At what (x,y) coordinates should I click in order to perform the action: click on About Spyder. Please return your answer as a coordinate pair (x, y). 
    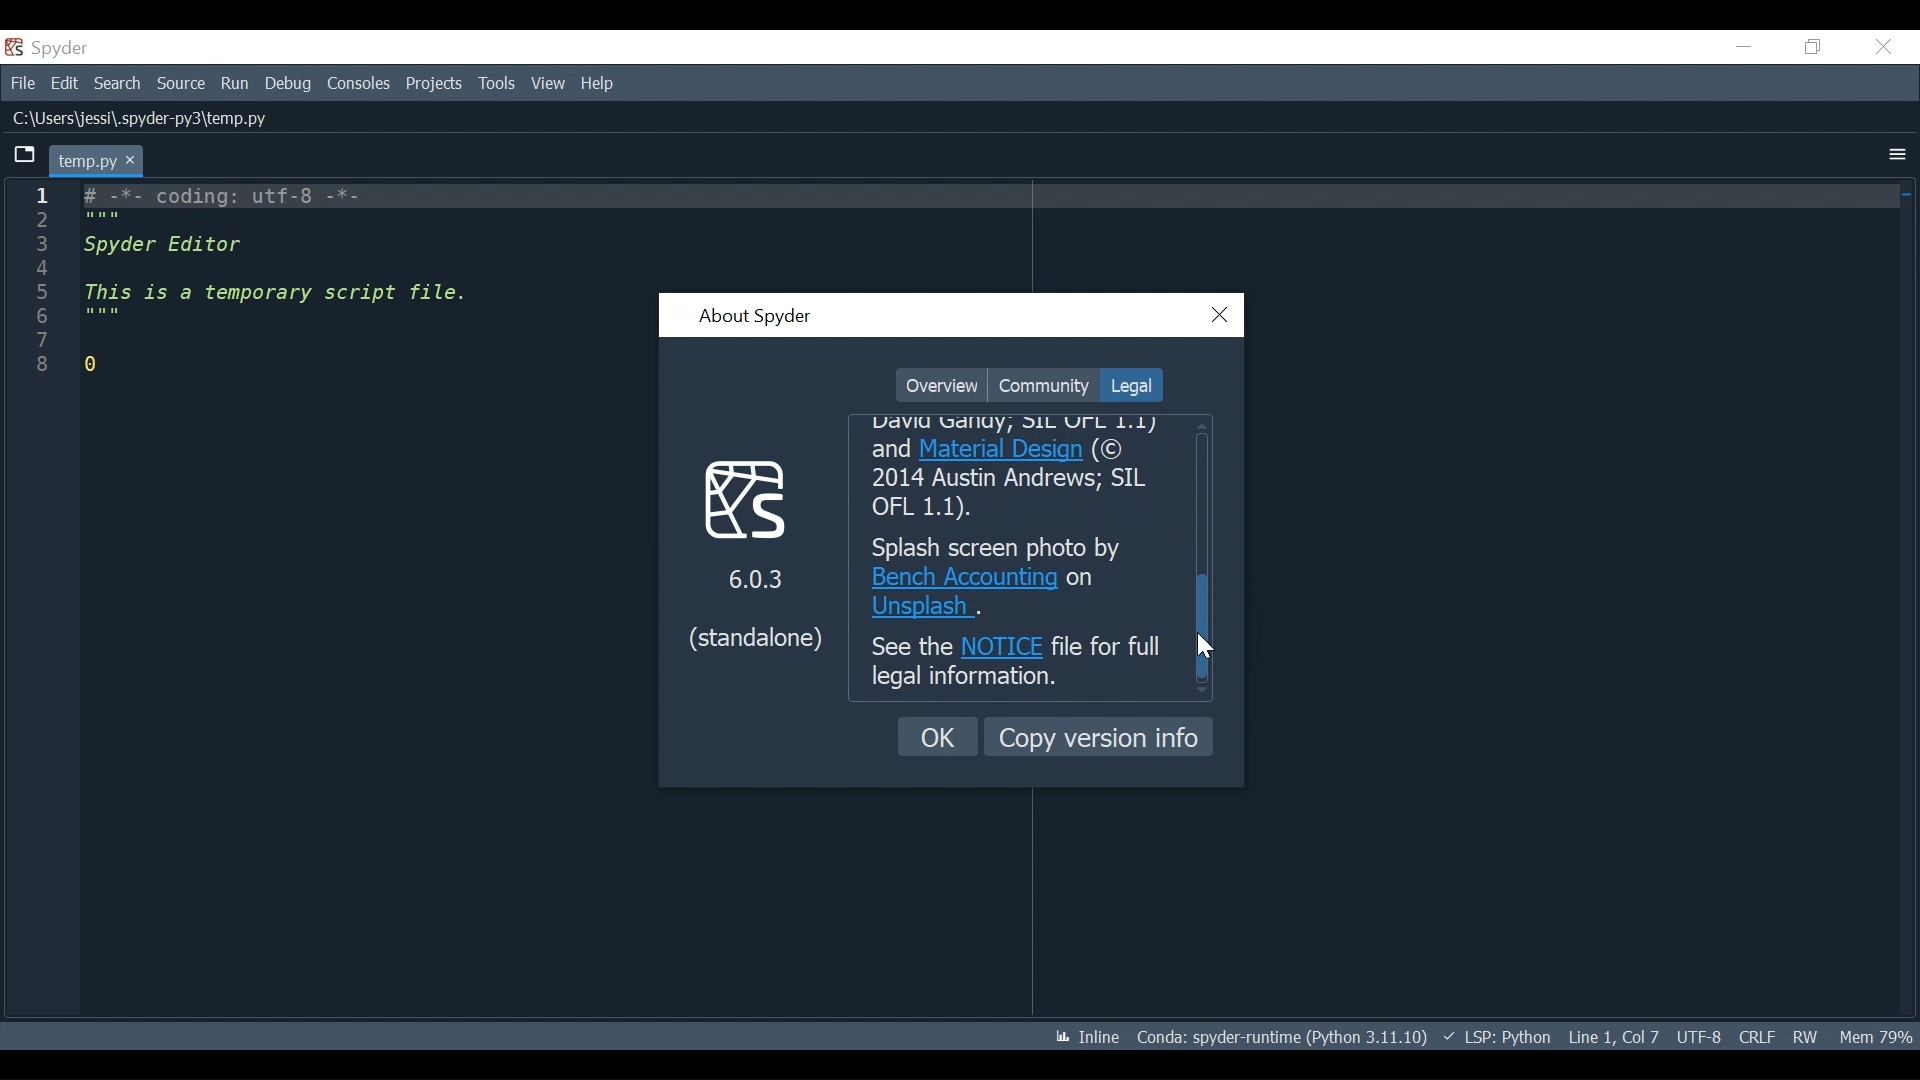
    Looking at the image, I should click on (754, 318).